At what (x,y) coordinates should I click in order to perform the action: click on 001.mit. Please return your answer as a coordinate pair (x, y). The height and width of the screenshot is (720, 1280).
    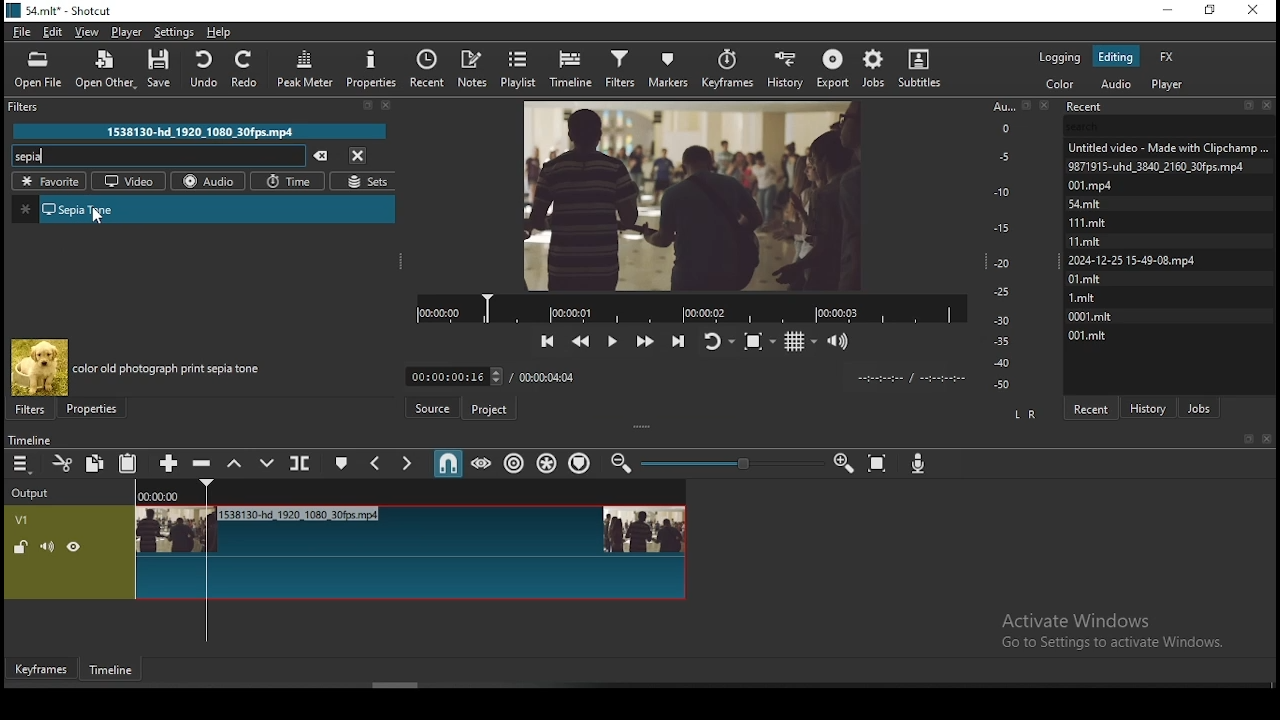
    Looking at the image, I should click on (1092, 336).